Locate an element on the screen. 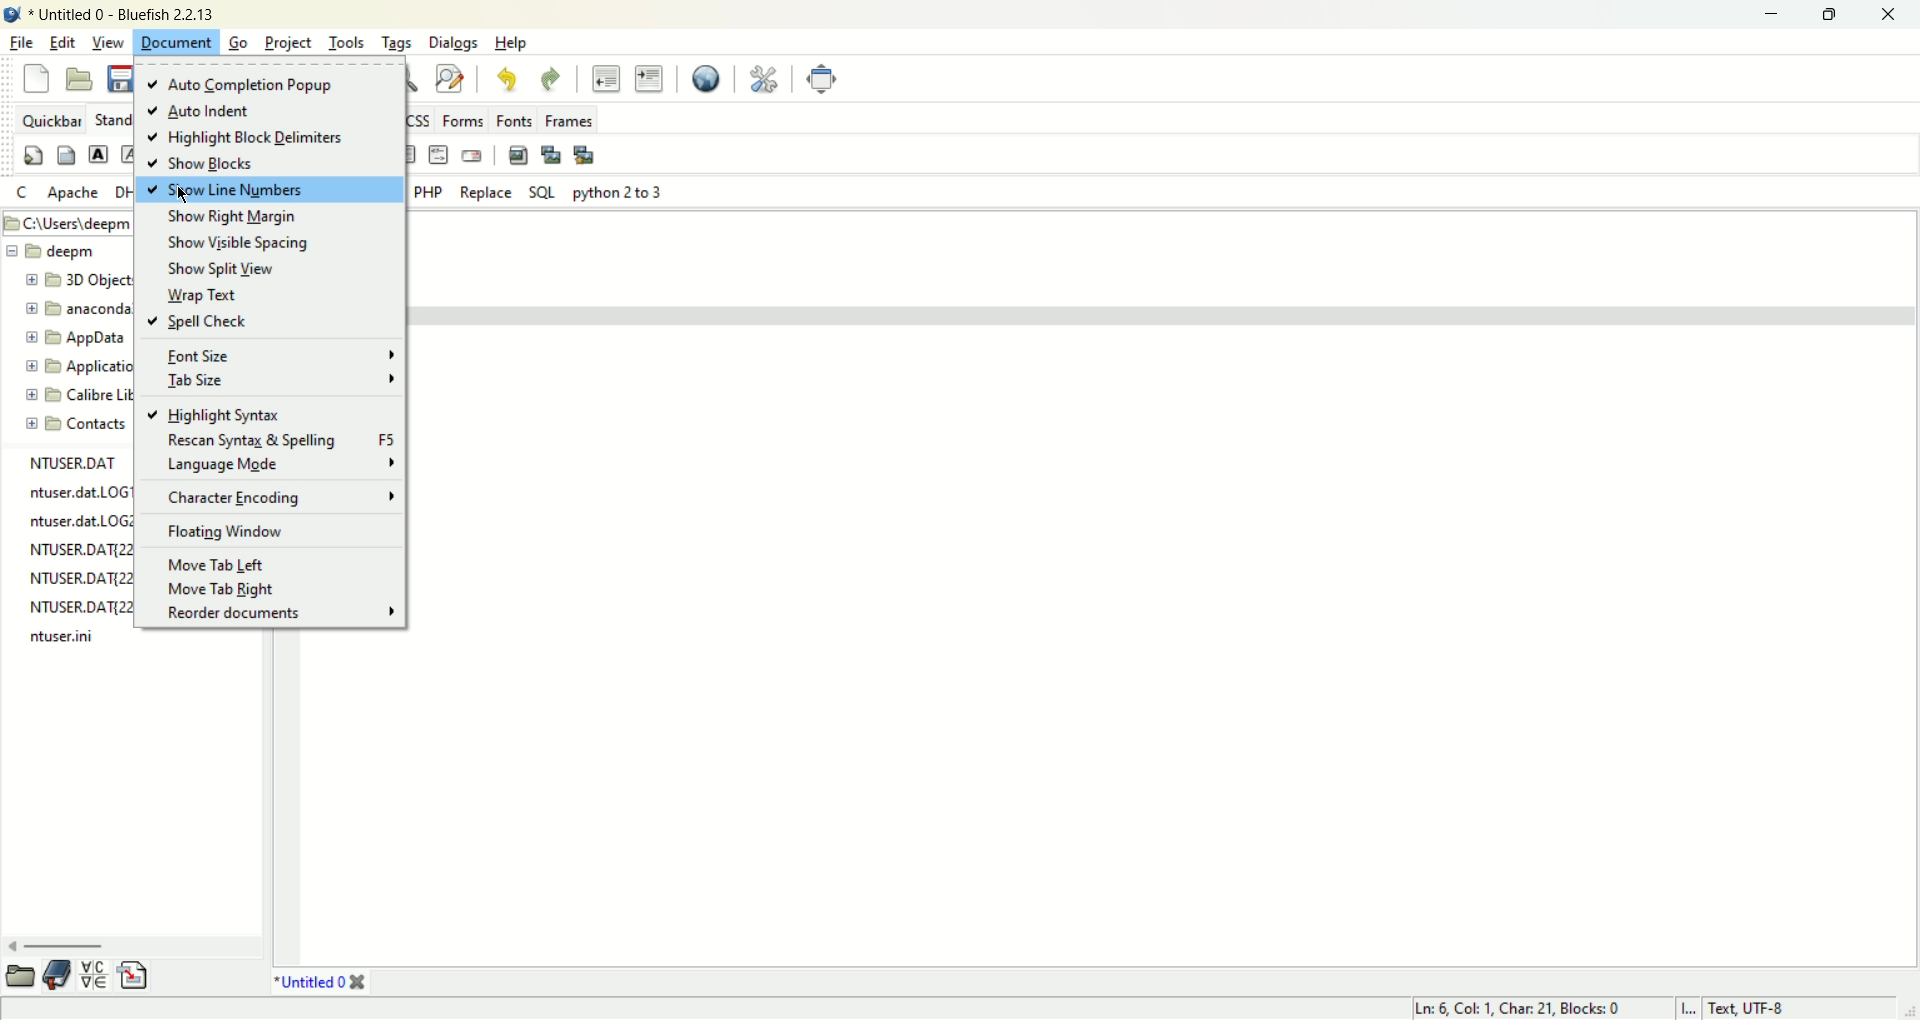 This screenshot has width=1920, height=1020. NTUSER.DAT{22 is located at coordinates (78, 605).